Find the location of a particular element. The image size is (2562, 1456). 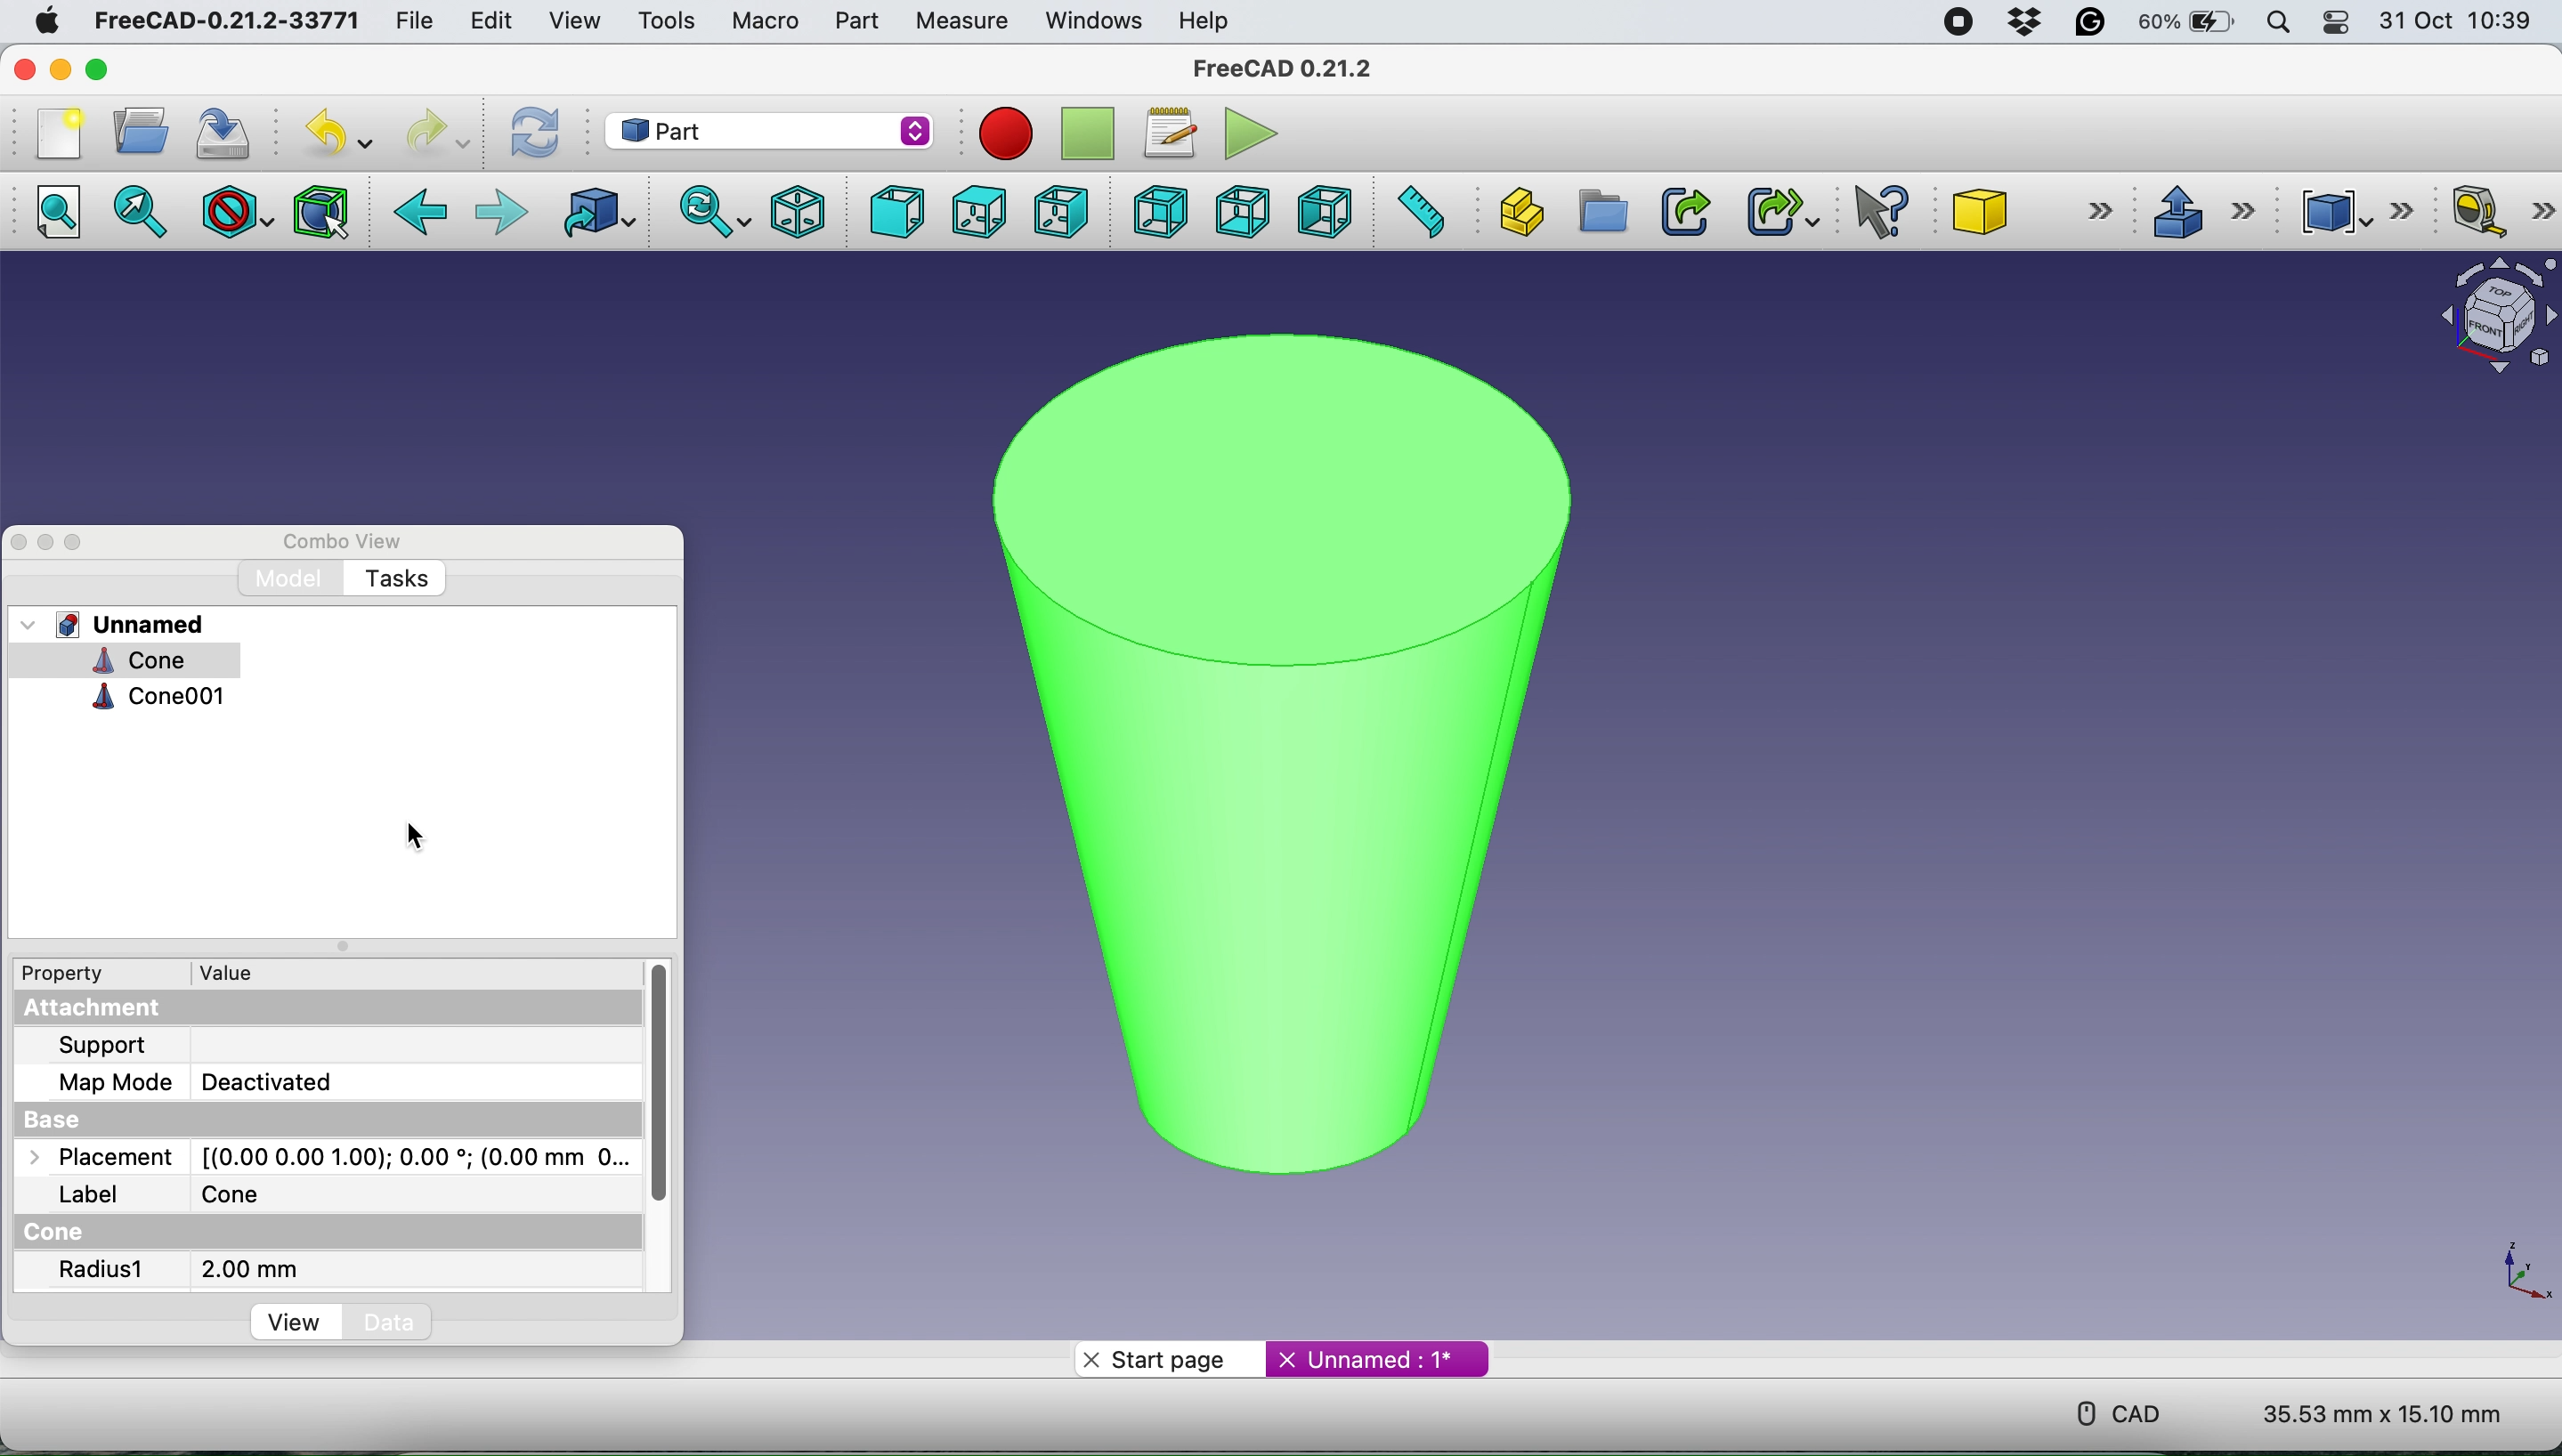

support is located at coordinates (107, 1046).